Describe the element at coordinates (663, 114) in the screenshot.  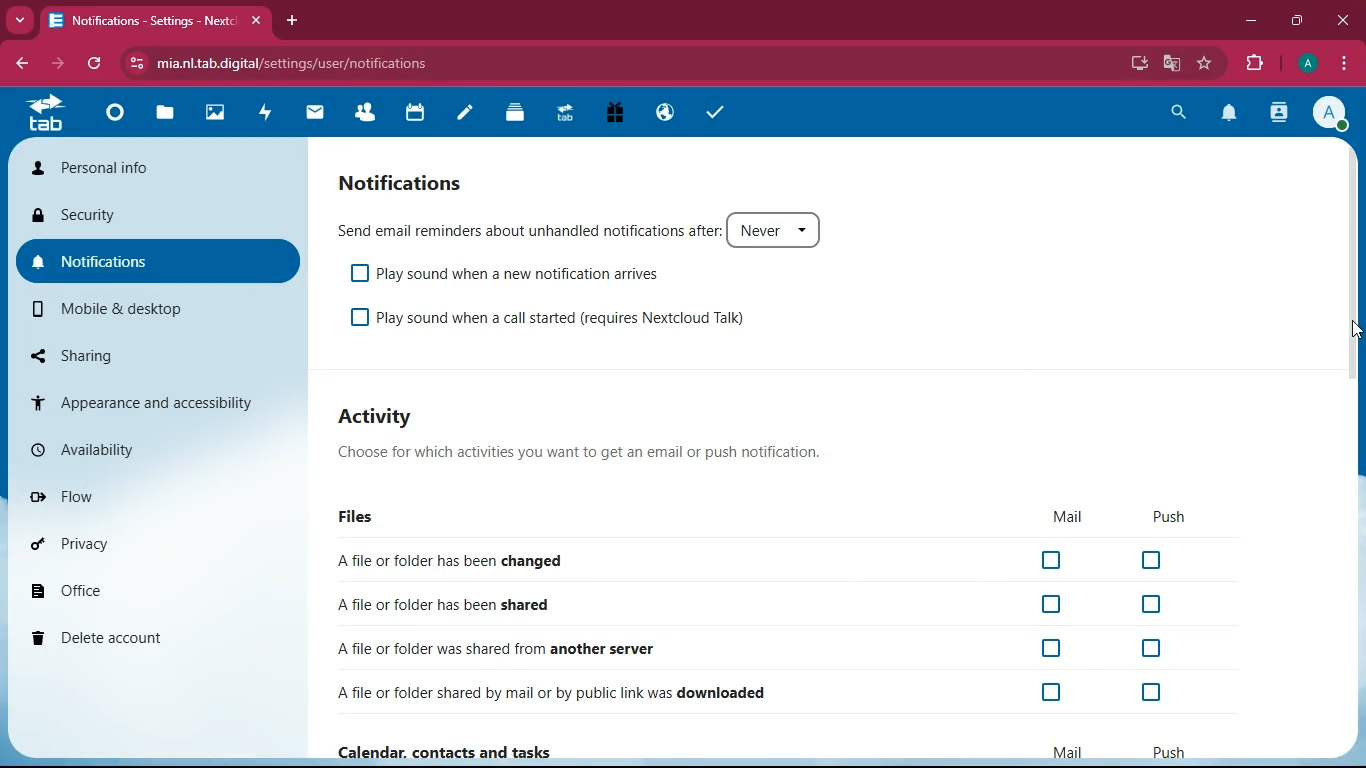
I see `public` at that location.